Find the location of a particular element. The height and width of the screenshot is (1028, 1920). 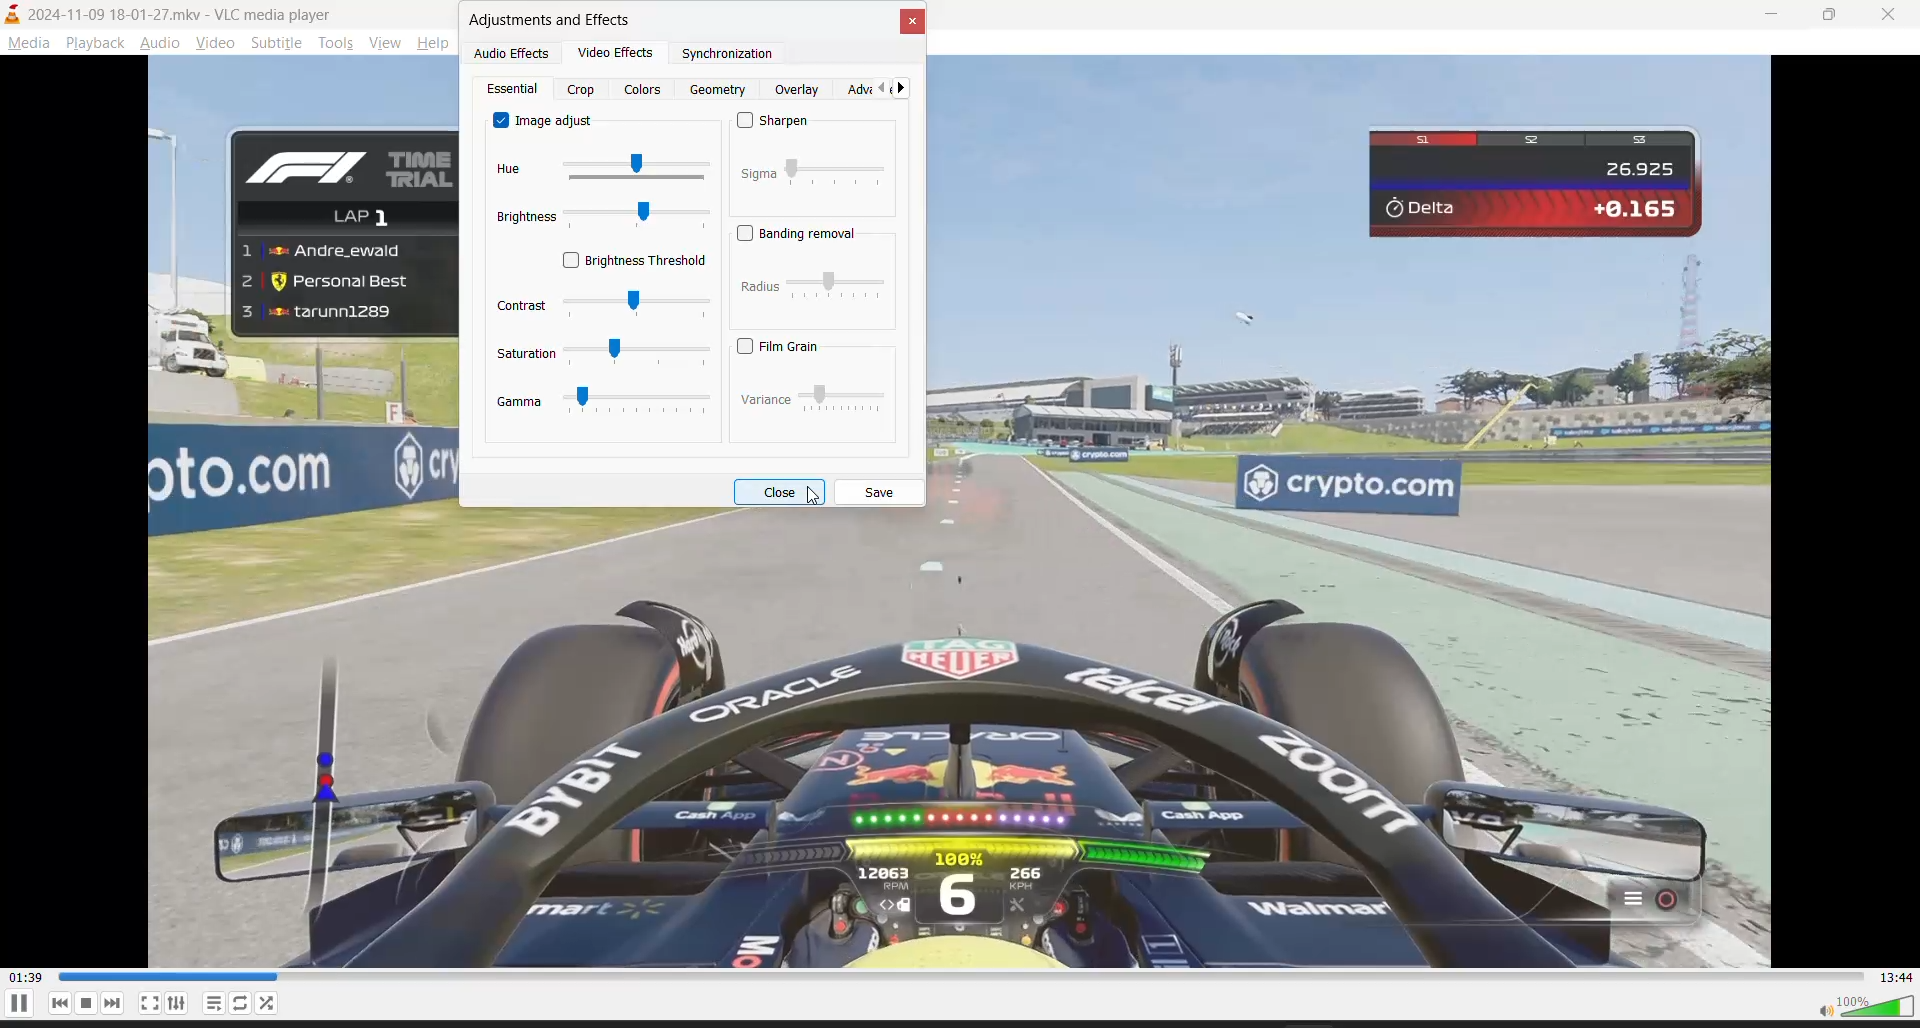

crop is located at coordinates (586, 90).